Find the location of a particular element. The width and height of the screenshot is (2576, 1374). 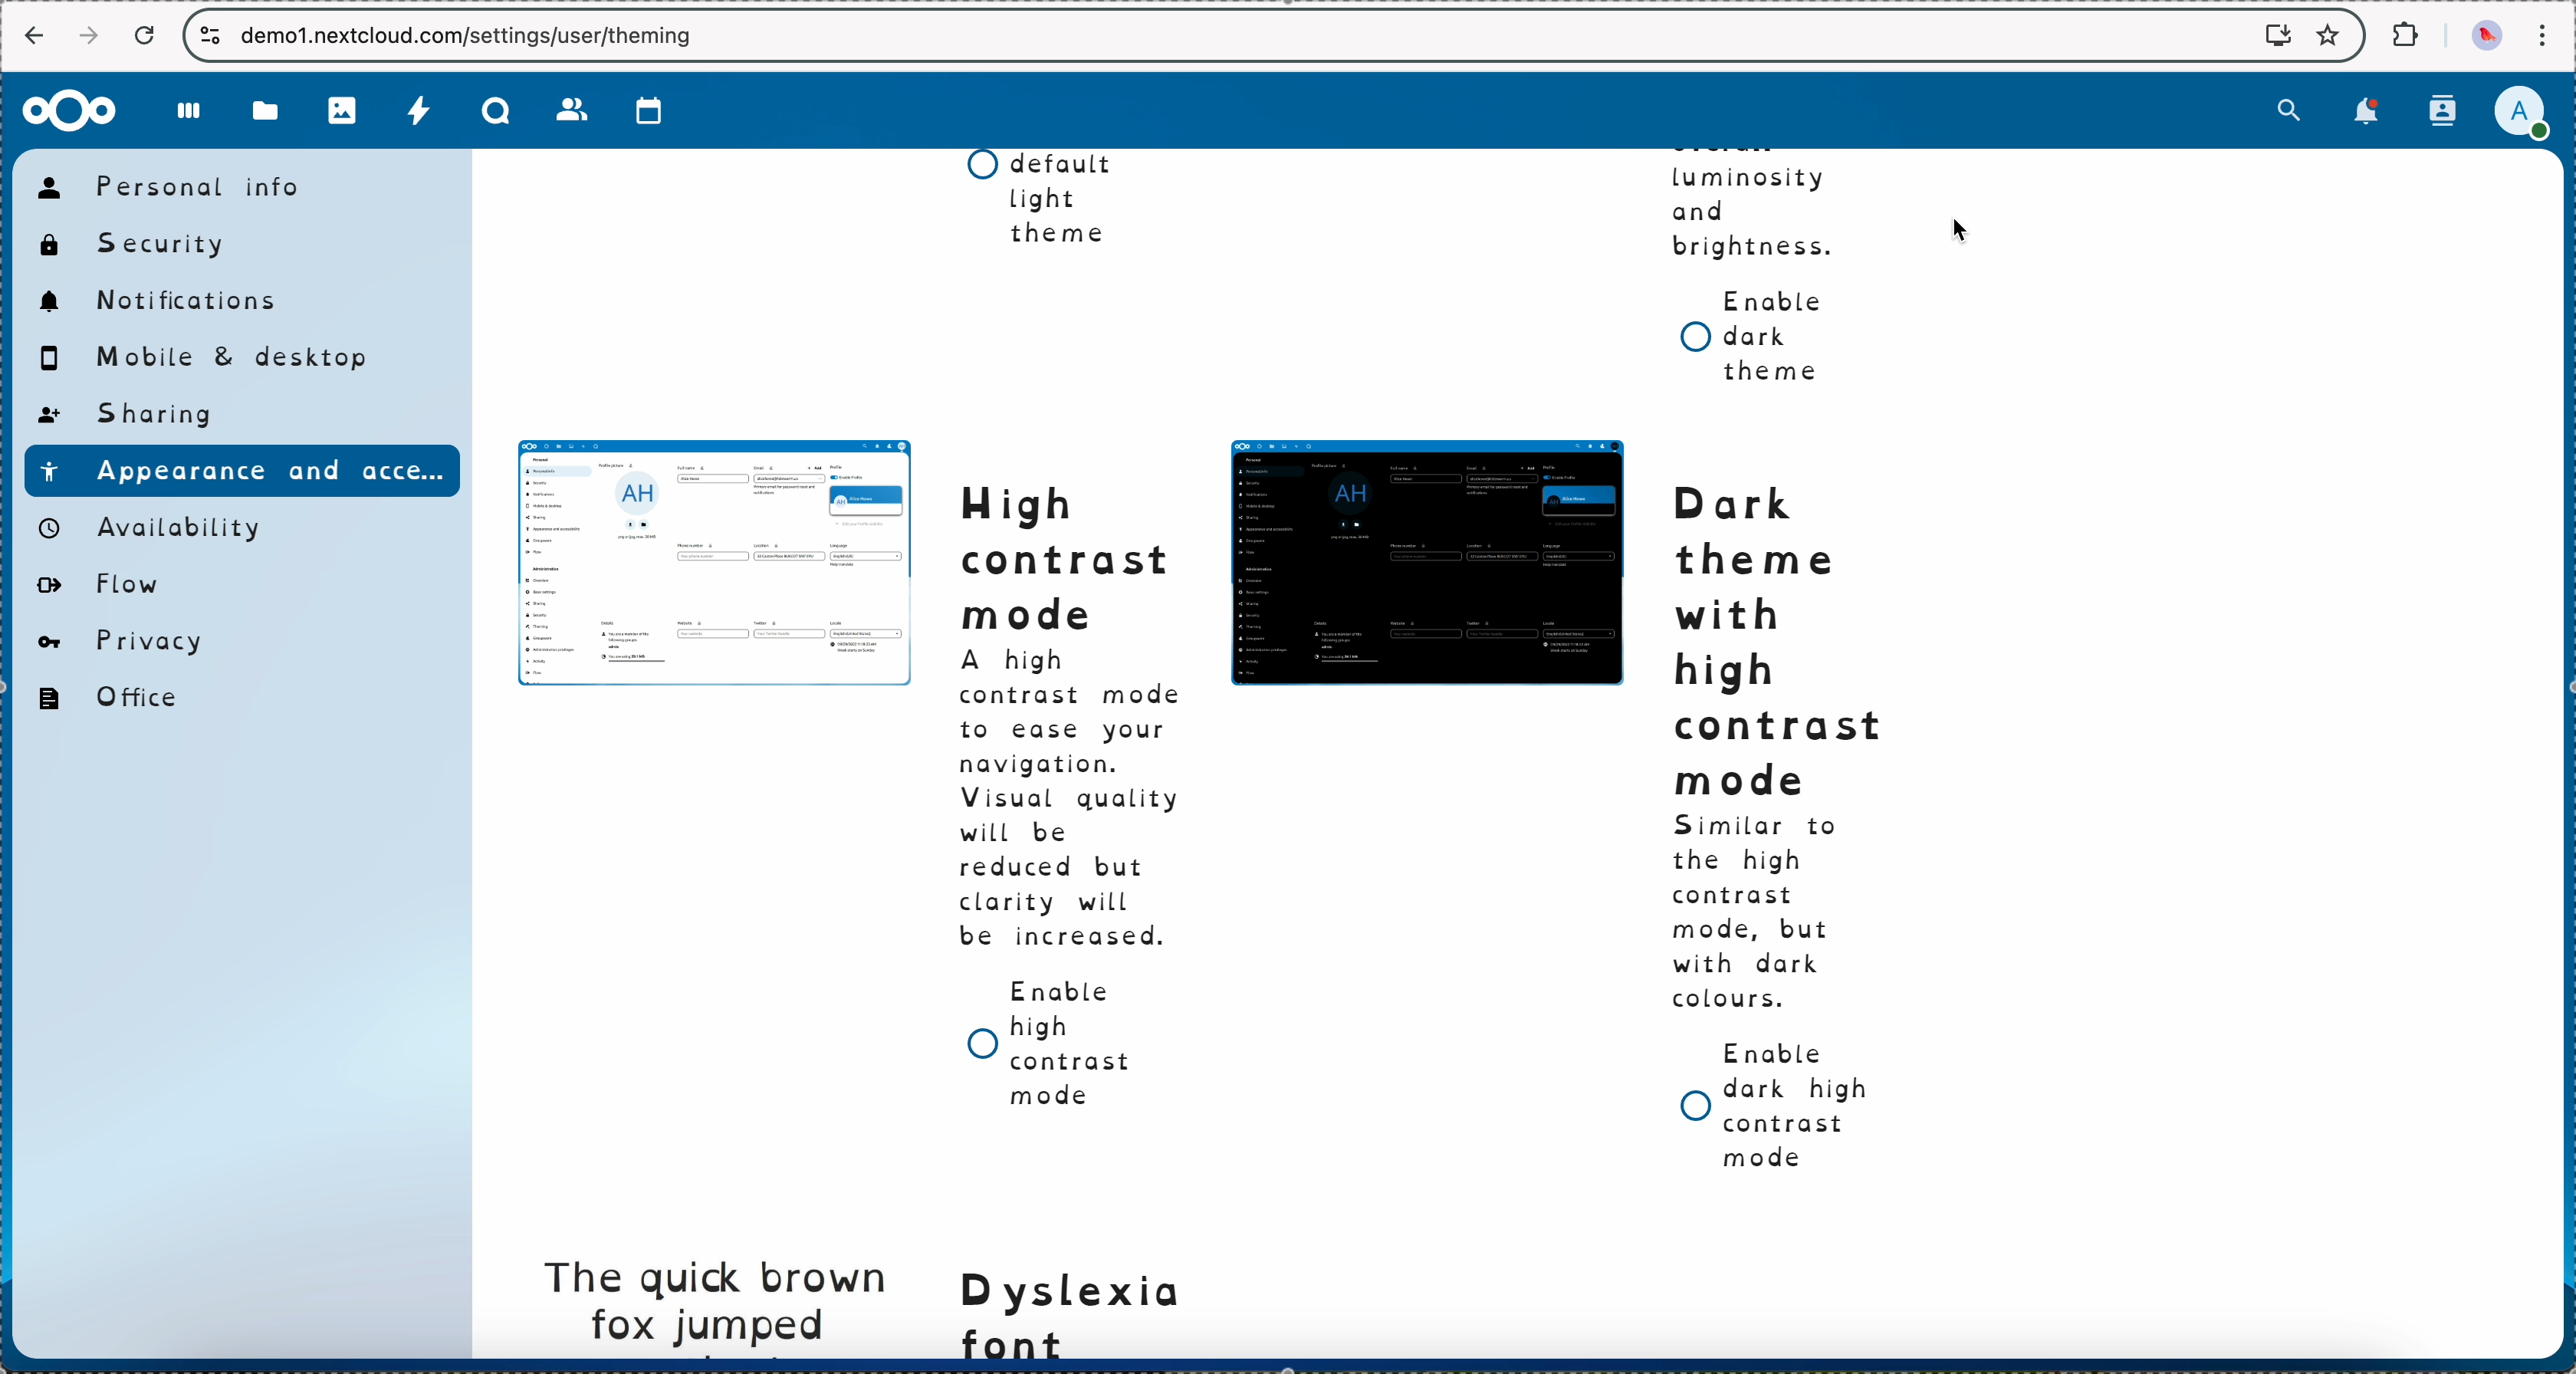

extensions is located at coordinates (2402, 35).